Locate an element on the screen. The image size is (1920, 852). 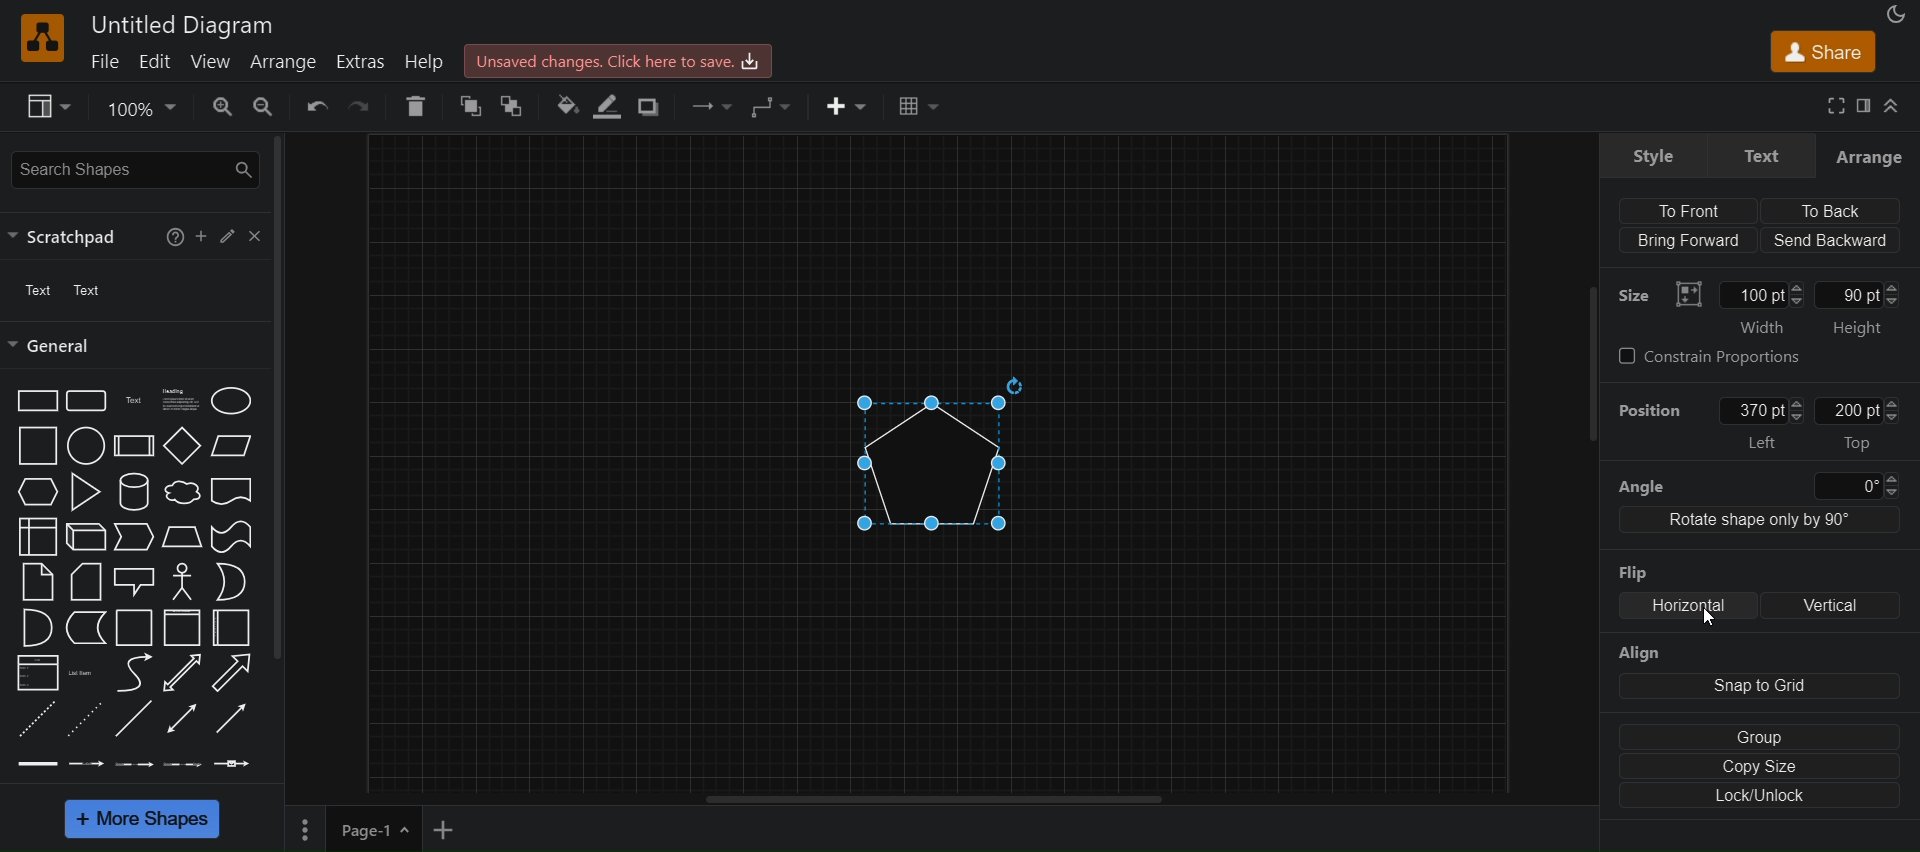
Connector with 3 labels is located at coordinates (182, 765).